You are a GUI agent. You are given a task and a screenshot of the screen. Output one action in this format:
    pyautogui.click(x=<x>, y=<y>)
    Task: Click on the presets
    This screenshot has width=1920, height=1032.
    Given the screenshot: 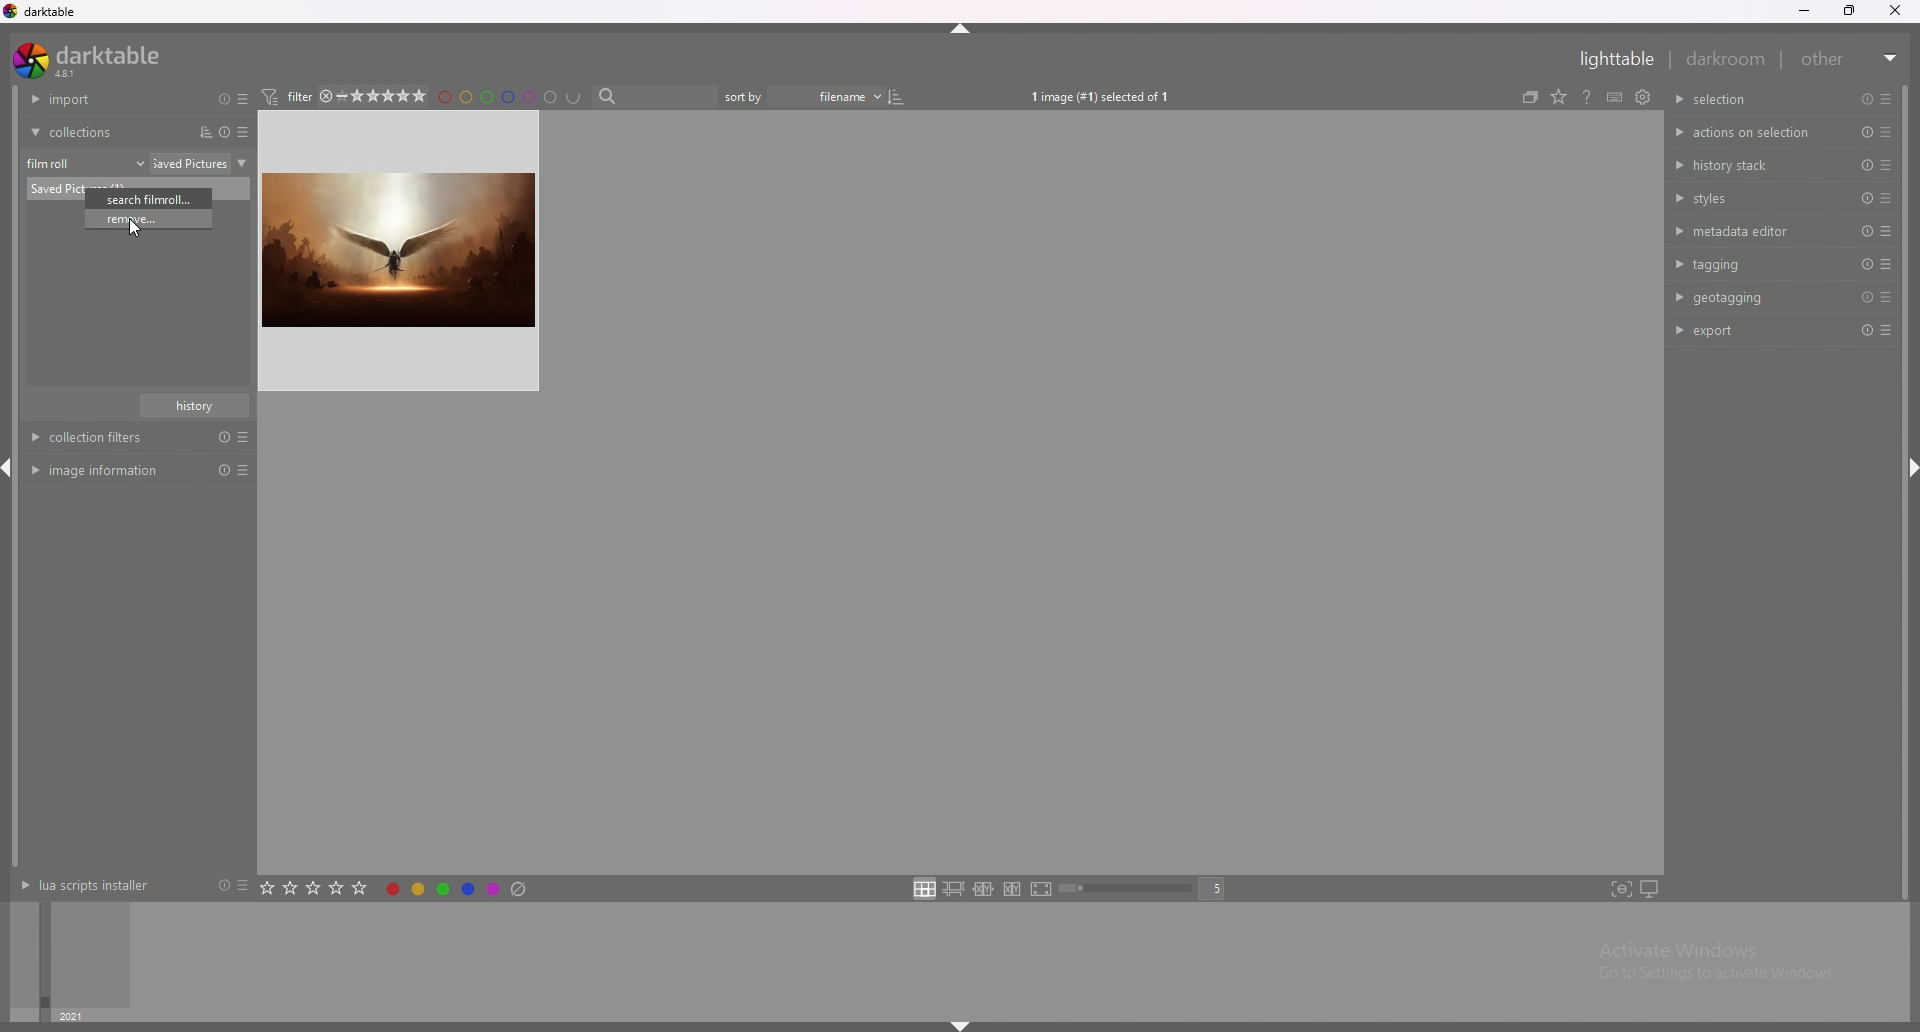 What is the action you would take?
    pyautogui.click(x=1886, y=298)
    